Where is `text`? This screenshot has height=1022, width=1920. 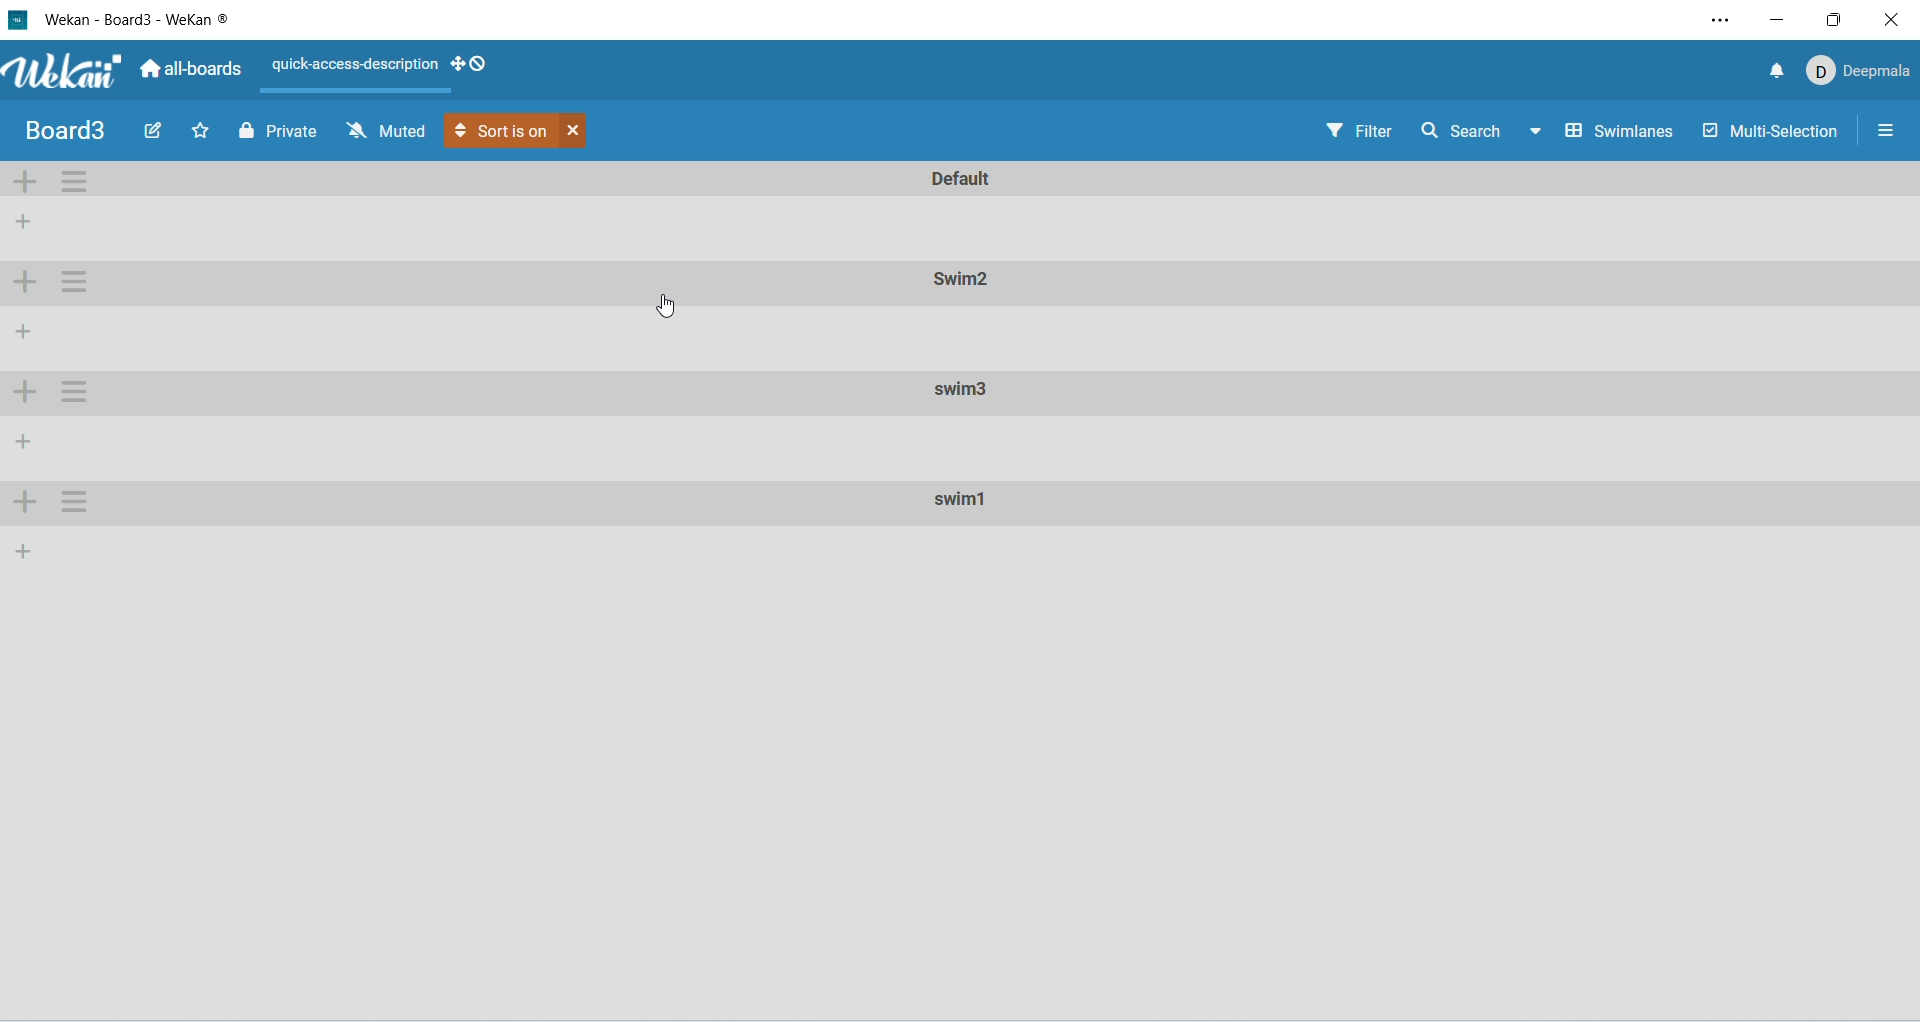 text is located at coordinates (353, 61).